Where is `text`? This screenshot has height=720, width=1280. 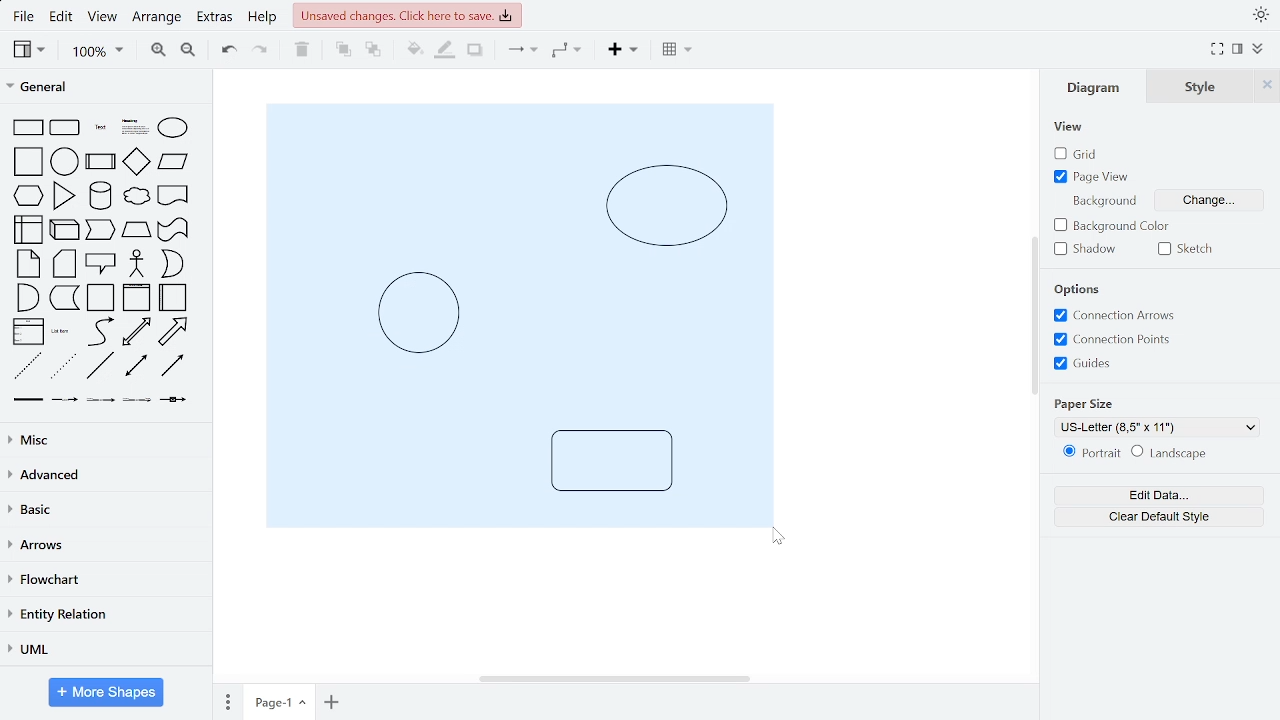
text is located at coordinates (101, 127).